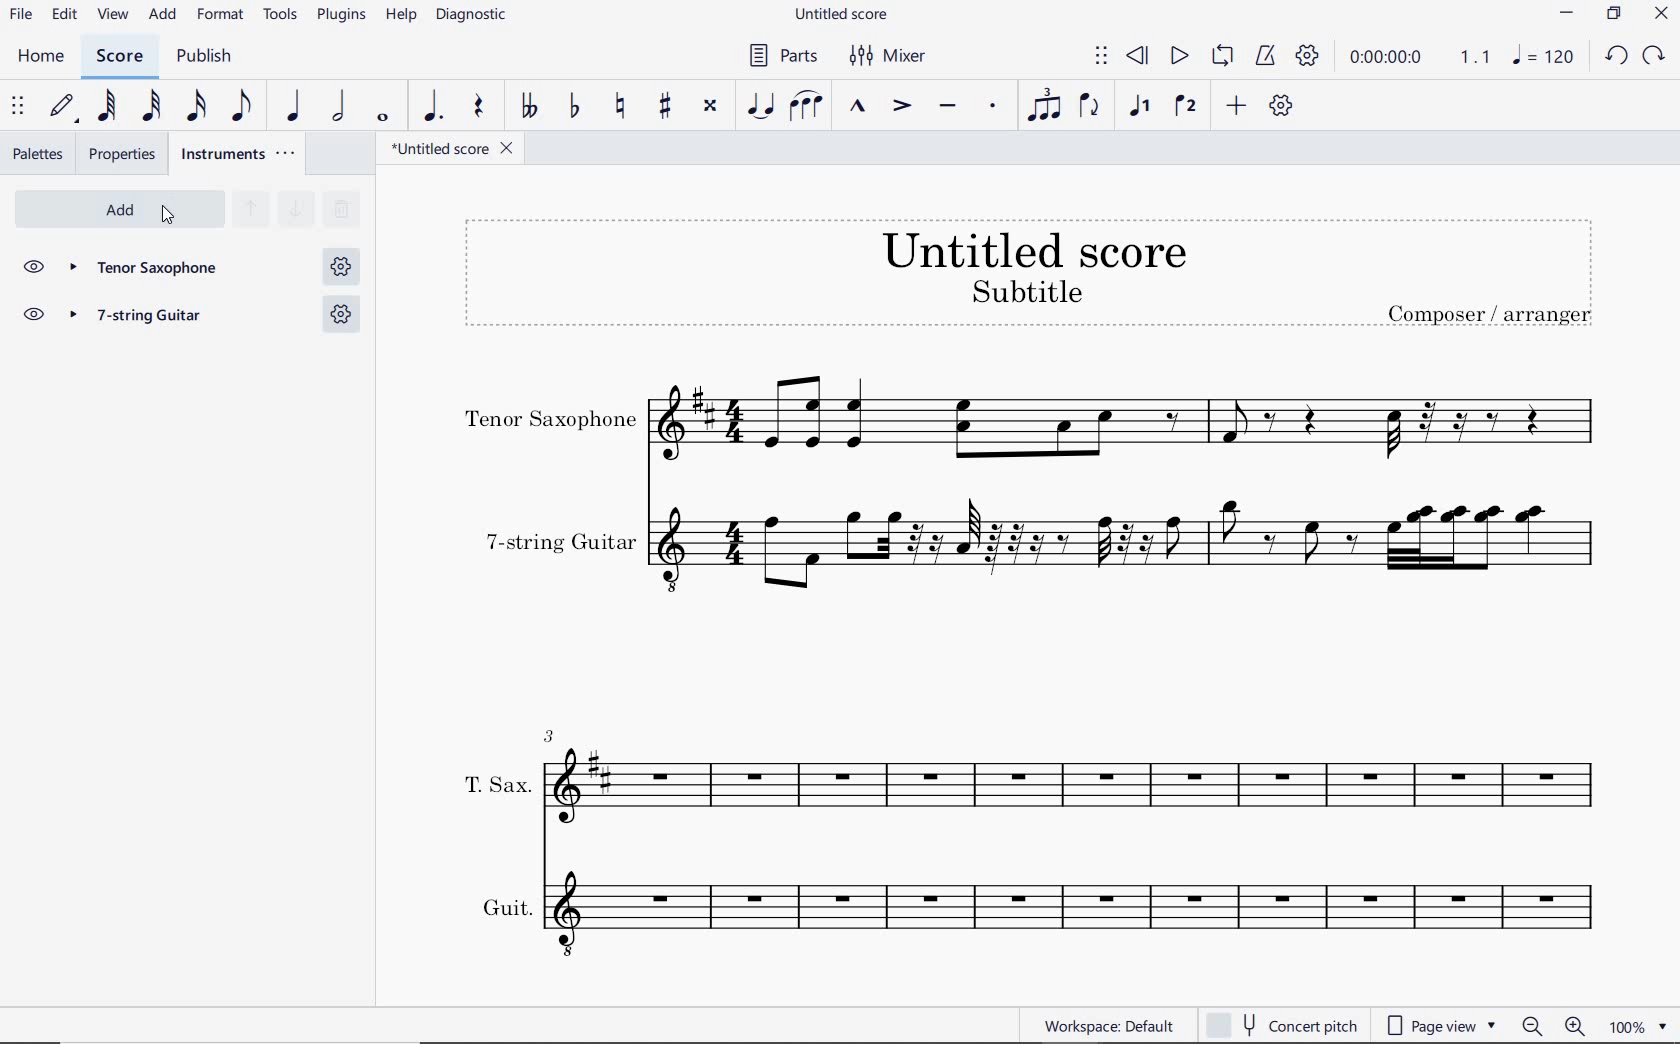  What do you see at coordinates (1042, 547) in the screenshot?
I see `INSTRUMENT: 7-STRING GUITAR` at bounding box center [1042, 547].